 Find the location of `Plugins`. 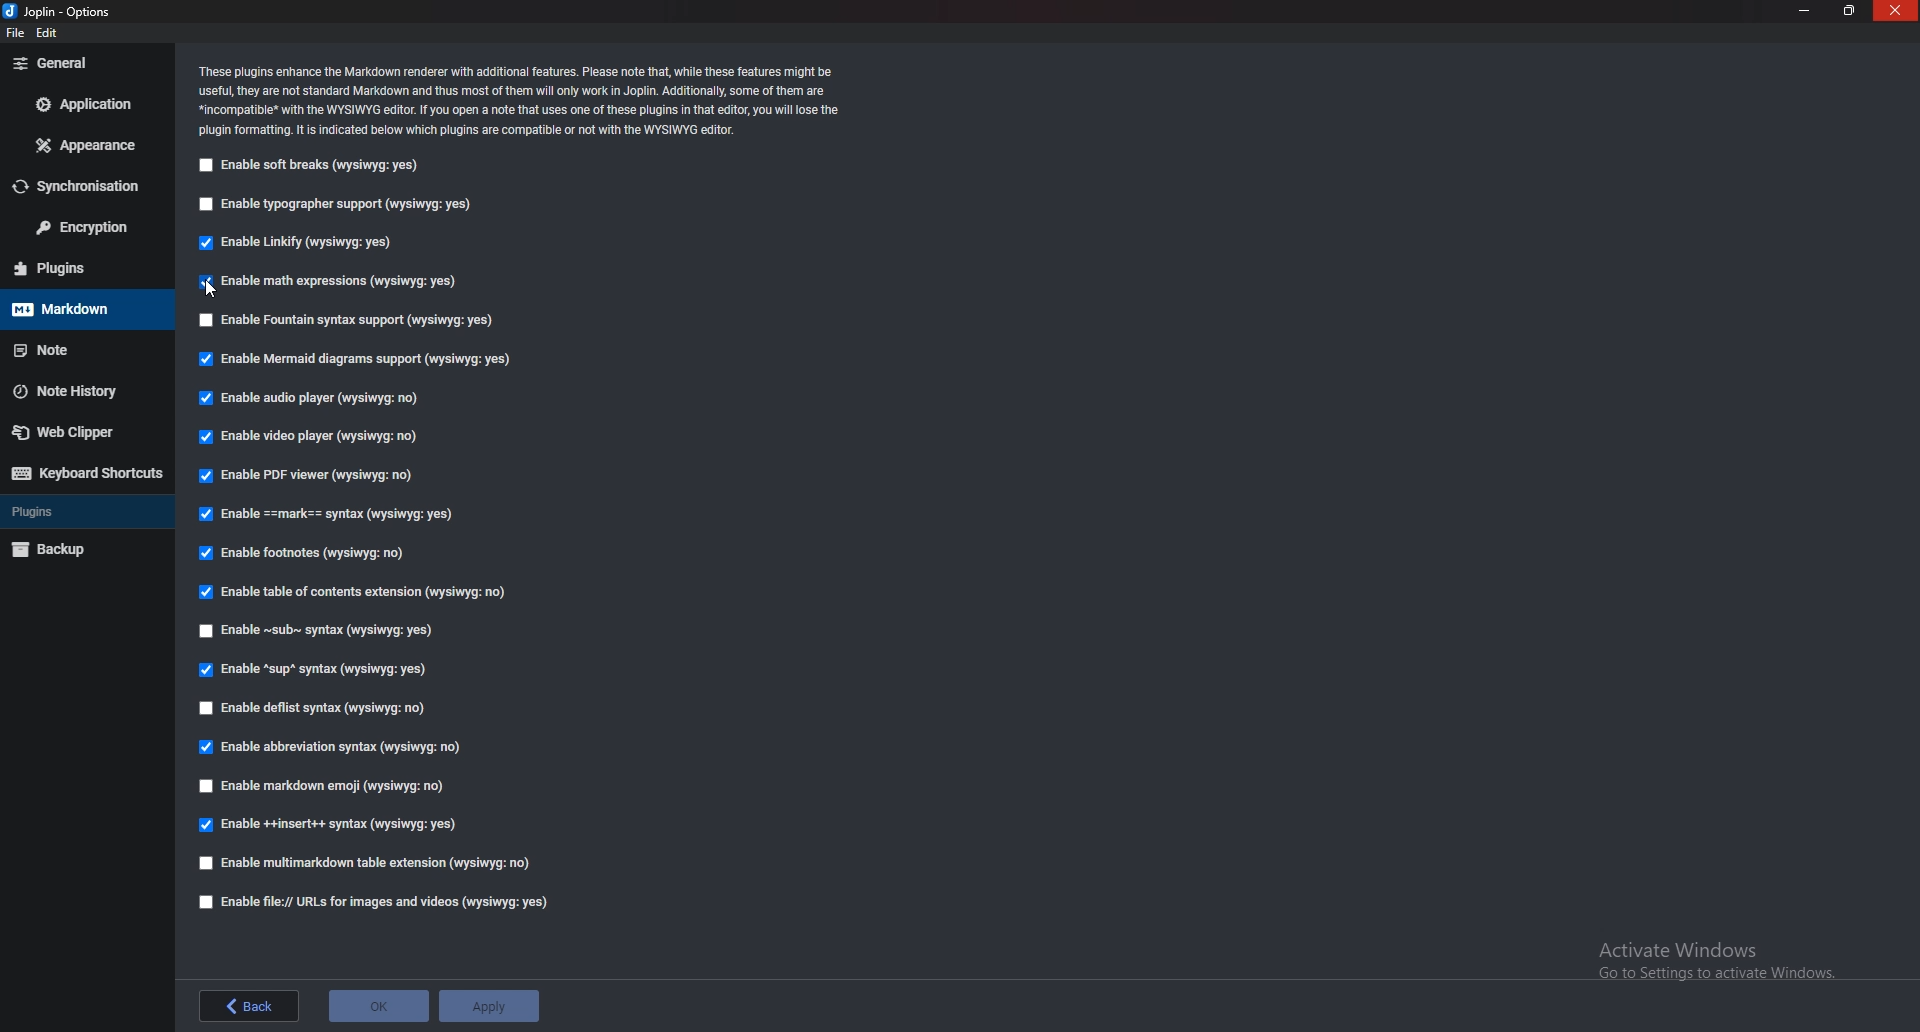

Plugins is located at coordinates (83, 512).